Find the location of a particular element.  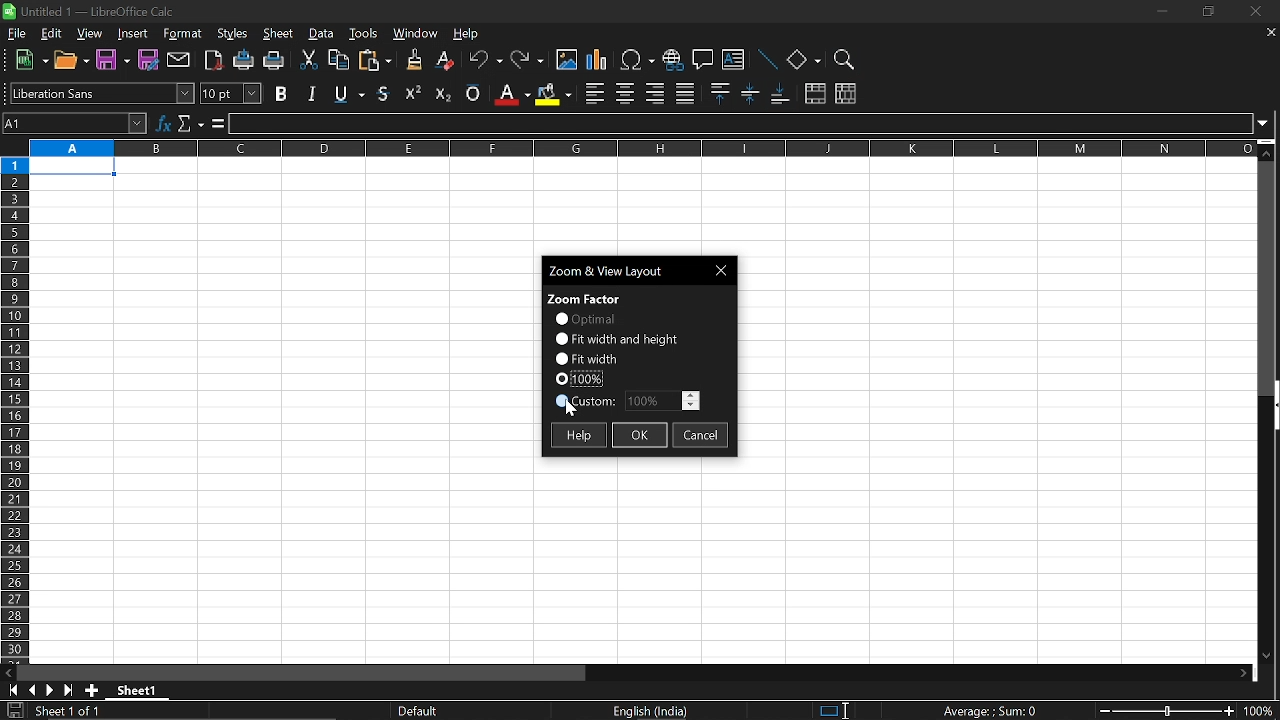

vertical scrollbar is located at coordinates (1272, 407).